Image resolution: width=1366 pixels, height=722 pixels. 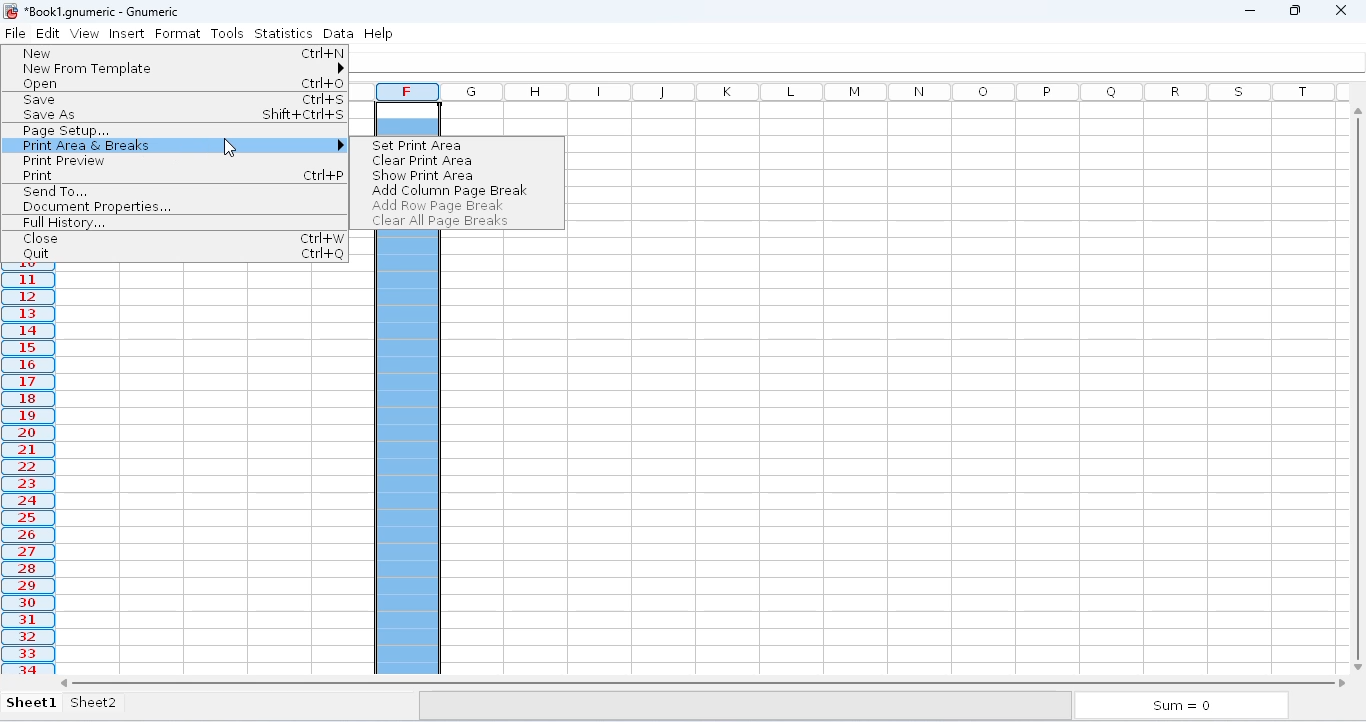 What do you see at coordinates (1342, 10) in the screenshot?
I see `close` at bounding box center [1342, 10].